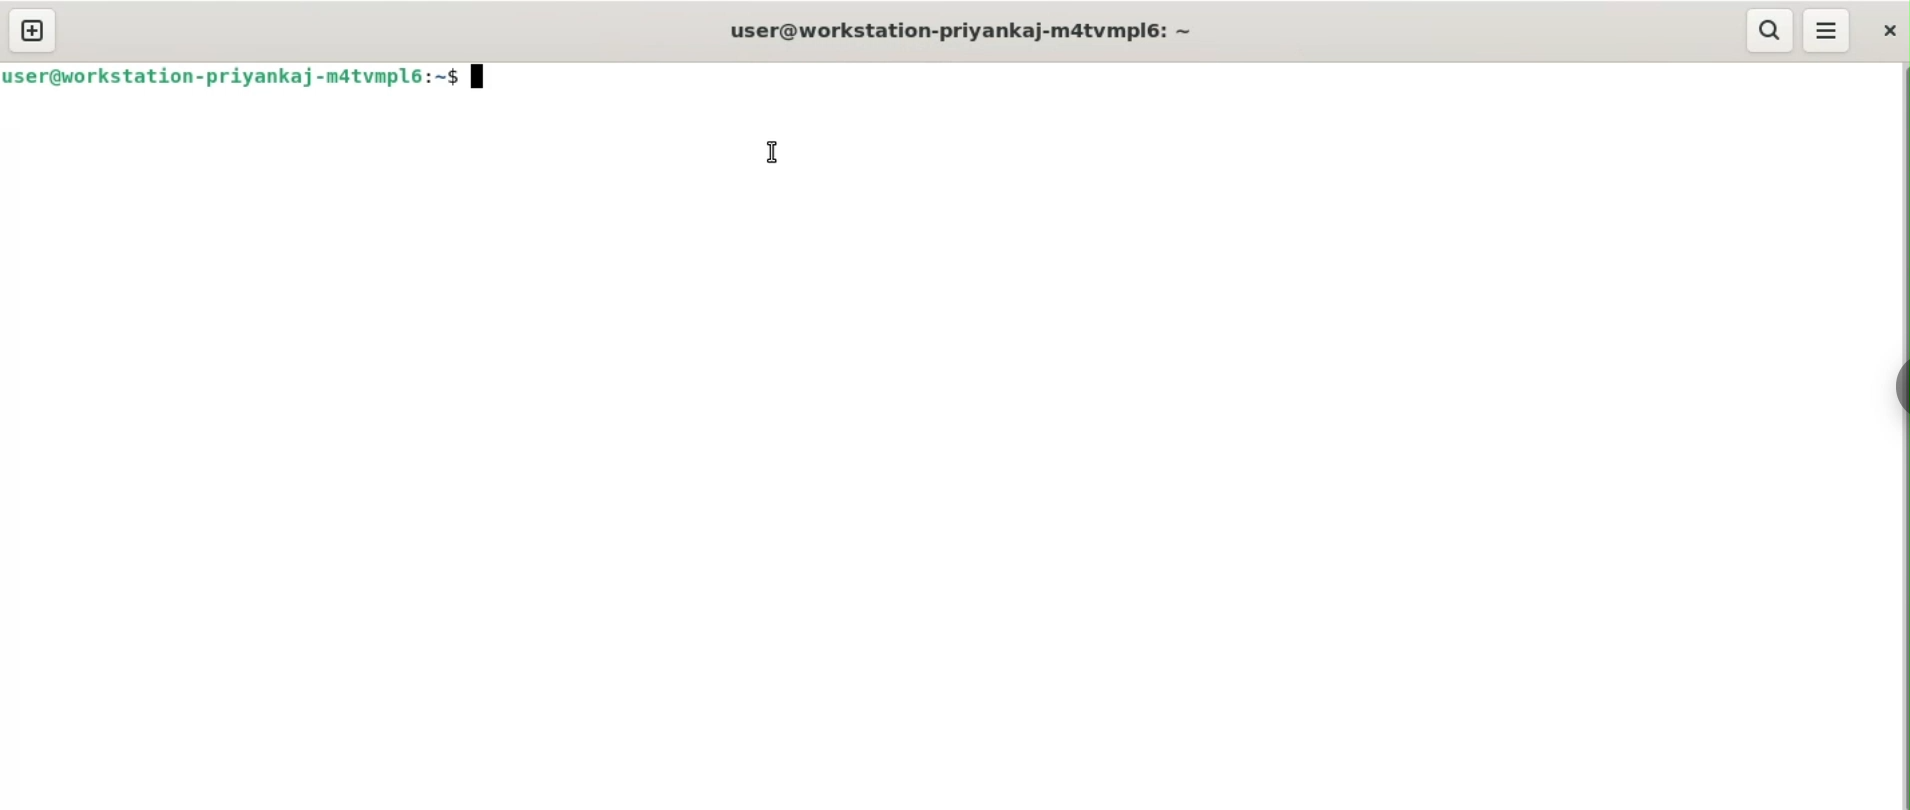 Image resolution: width=1910 pixels, height=810 pixels. Describe the element at coordinates (778, 151) in the screenshot. I see `cursor` at that location.